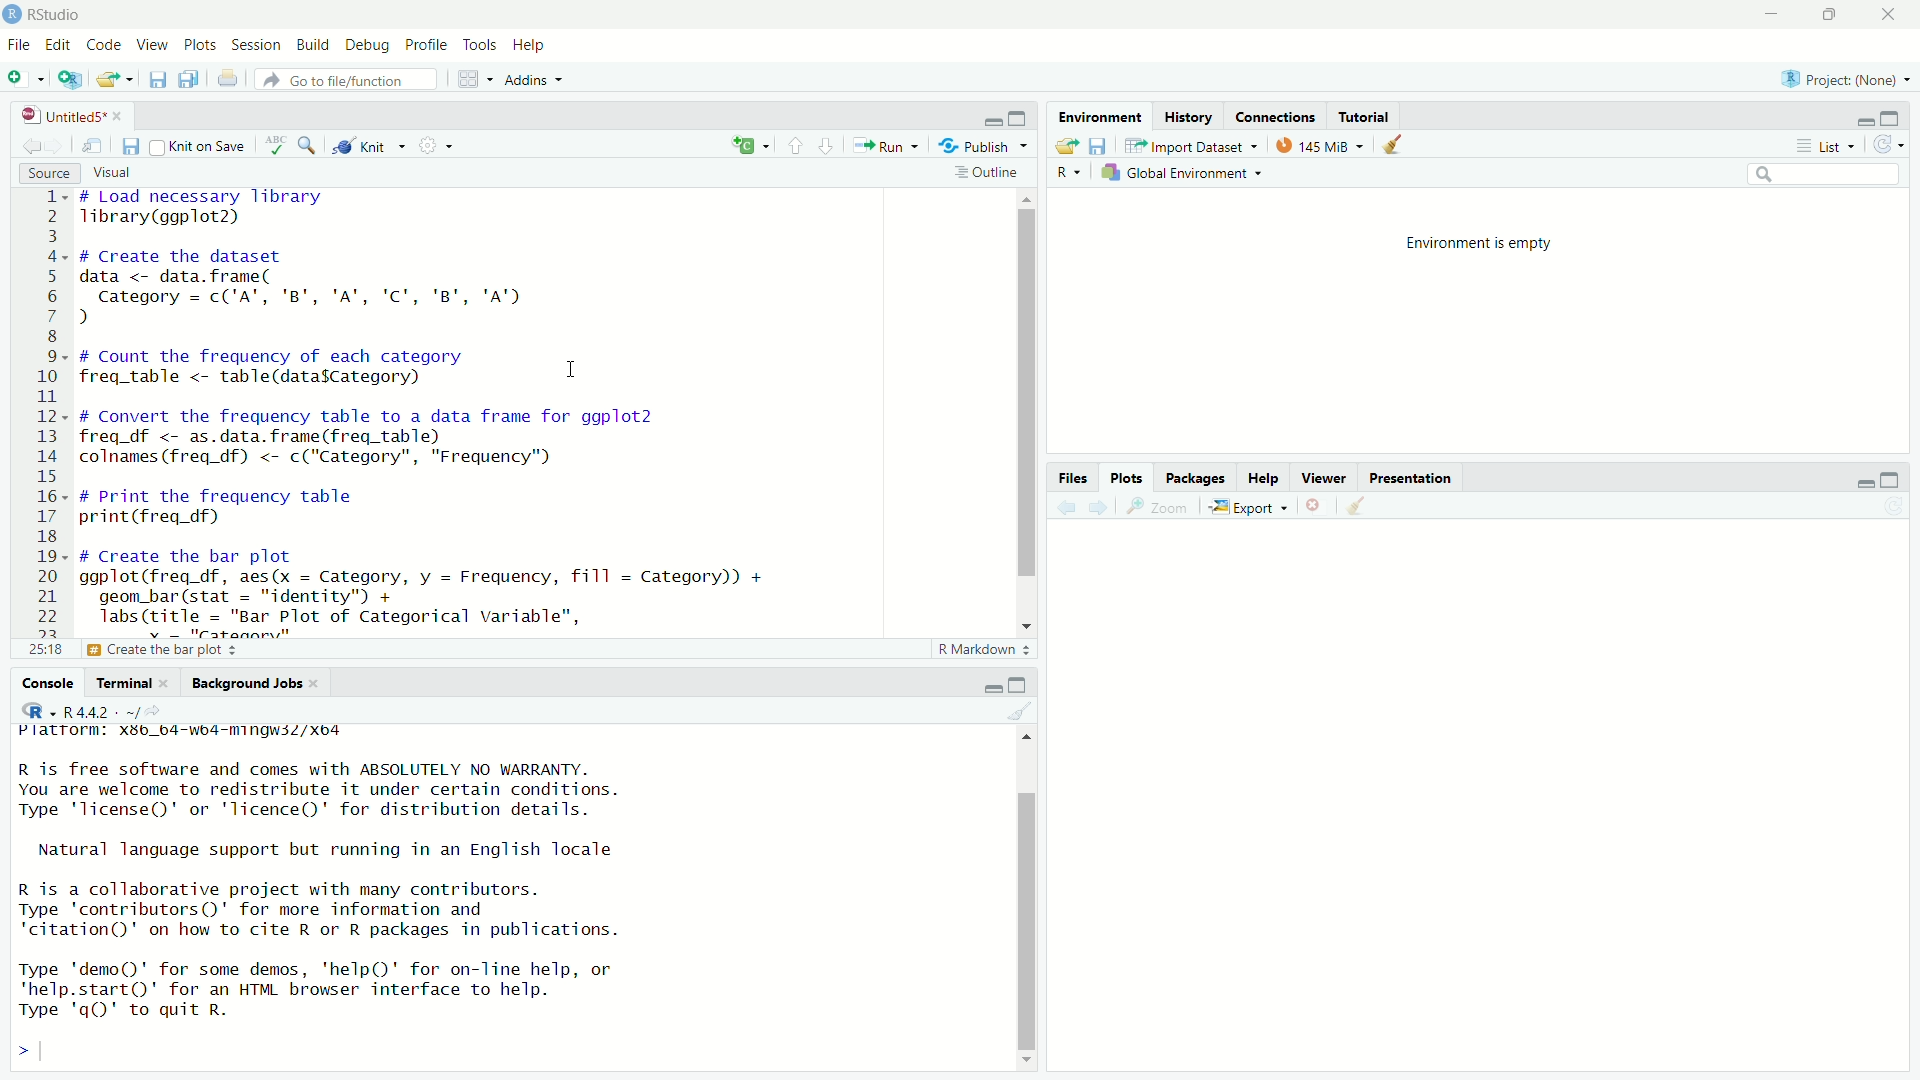 The height and width of the screenshot is (1080, 1920). Describe the element at coordinates (368, 146) in the screenshot. I see `knit` at that location.